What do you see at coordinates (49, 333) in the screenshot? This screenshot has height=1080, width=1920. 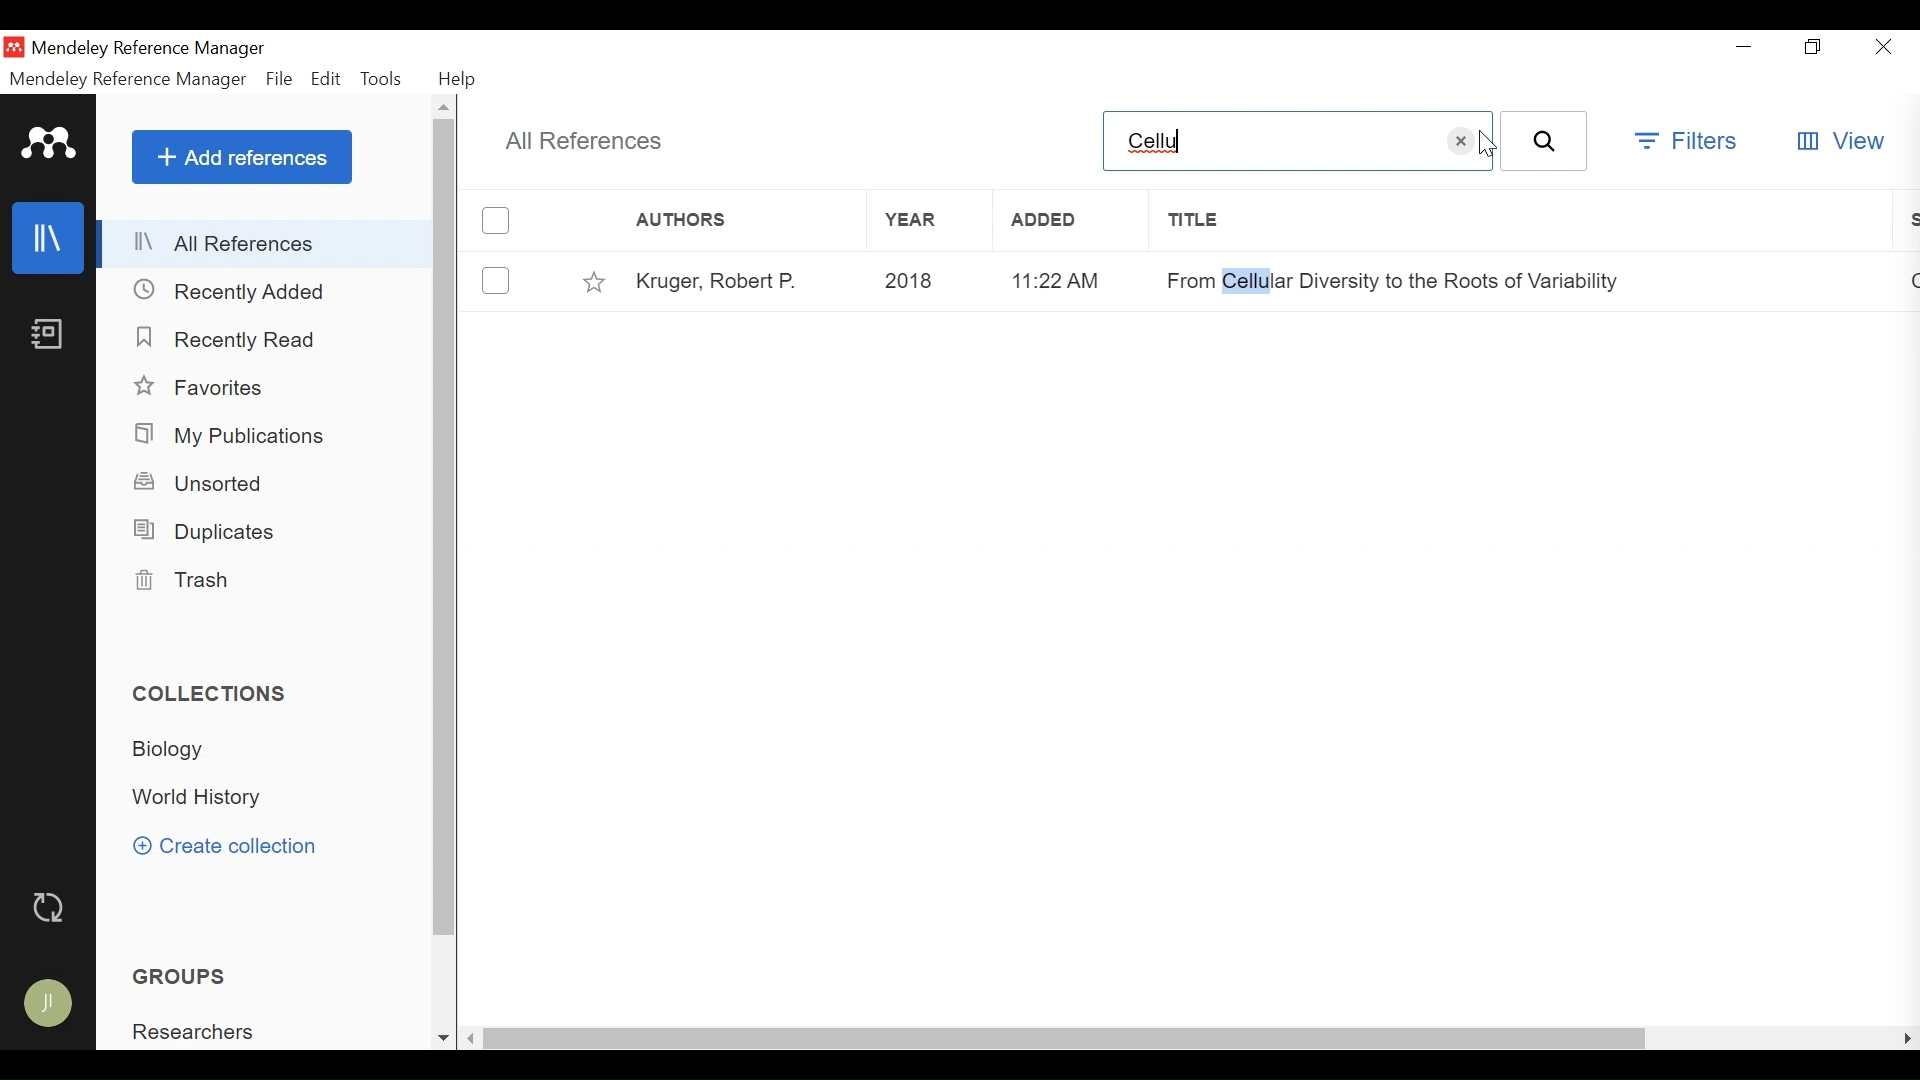 I see `Notebook` at bounding box center [49, 333].